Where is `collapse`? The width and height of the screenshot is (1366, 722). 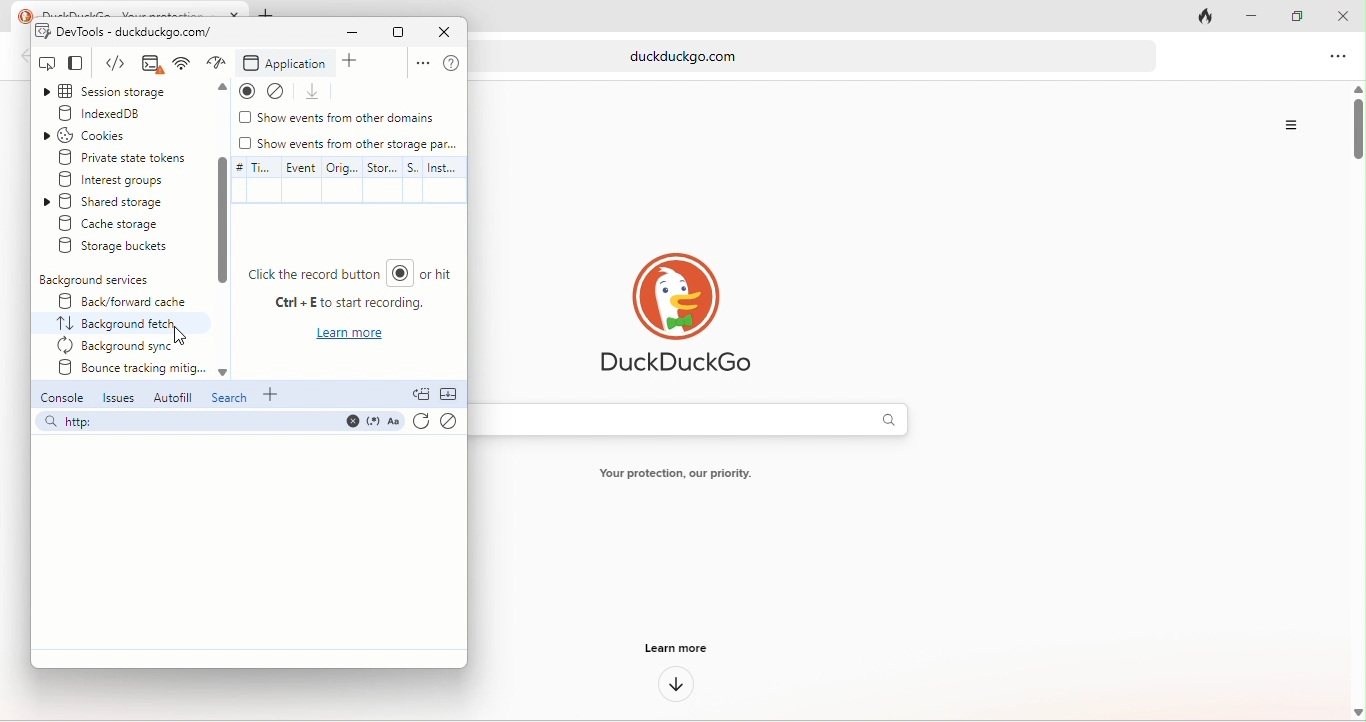
collapse is located at coordinates (452, 396).